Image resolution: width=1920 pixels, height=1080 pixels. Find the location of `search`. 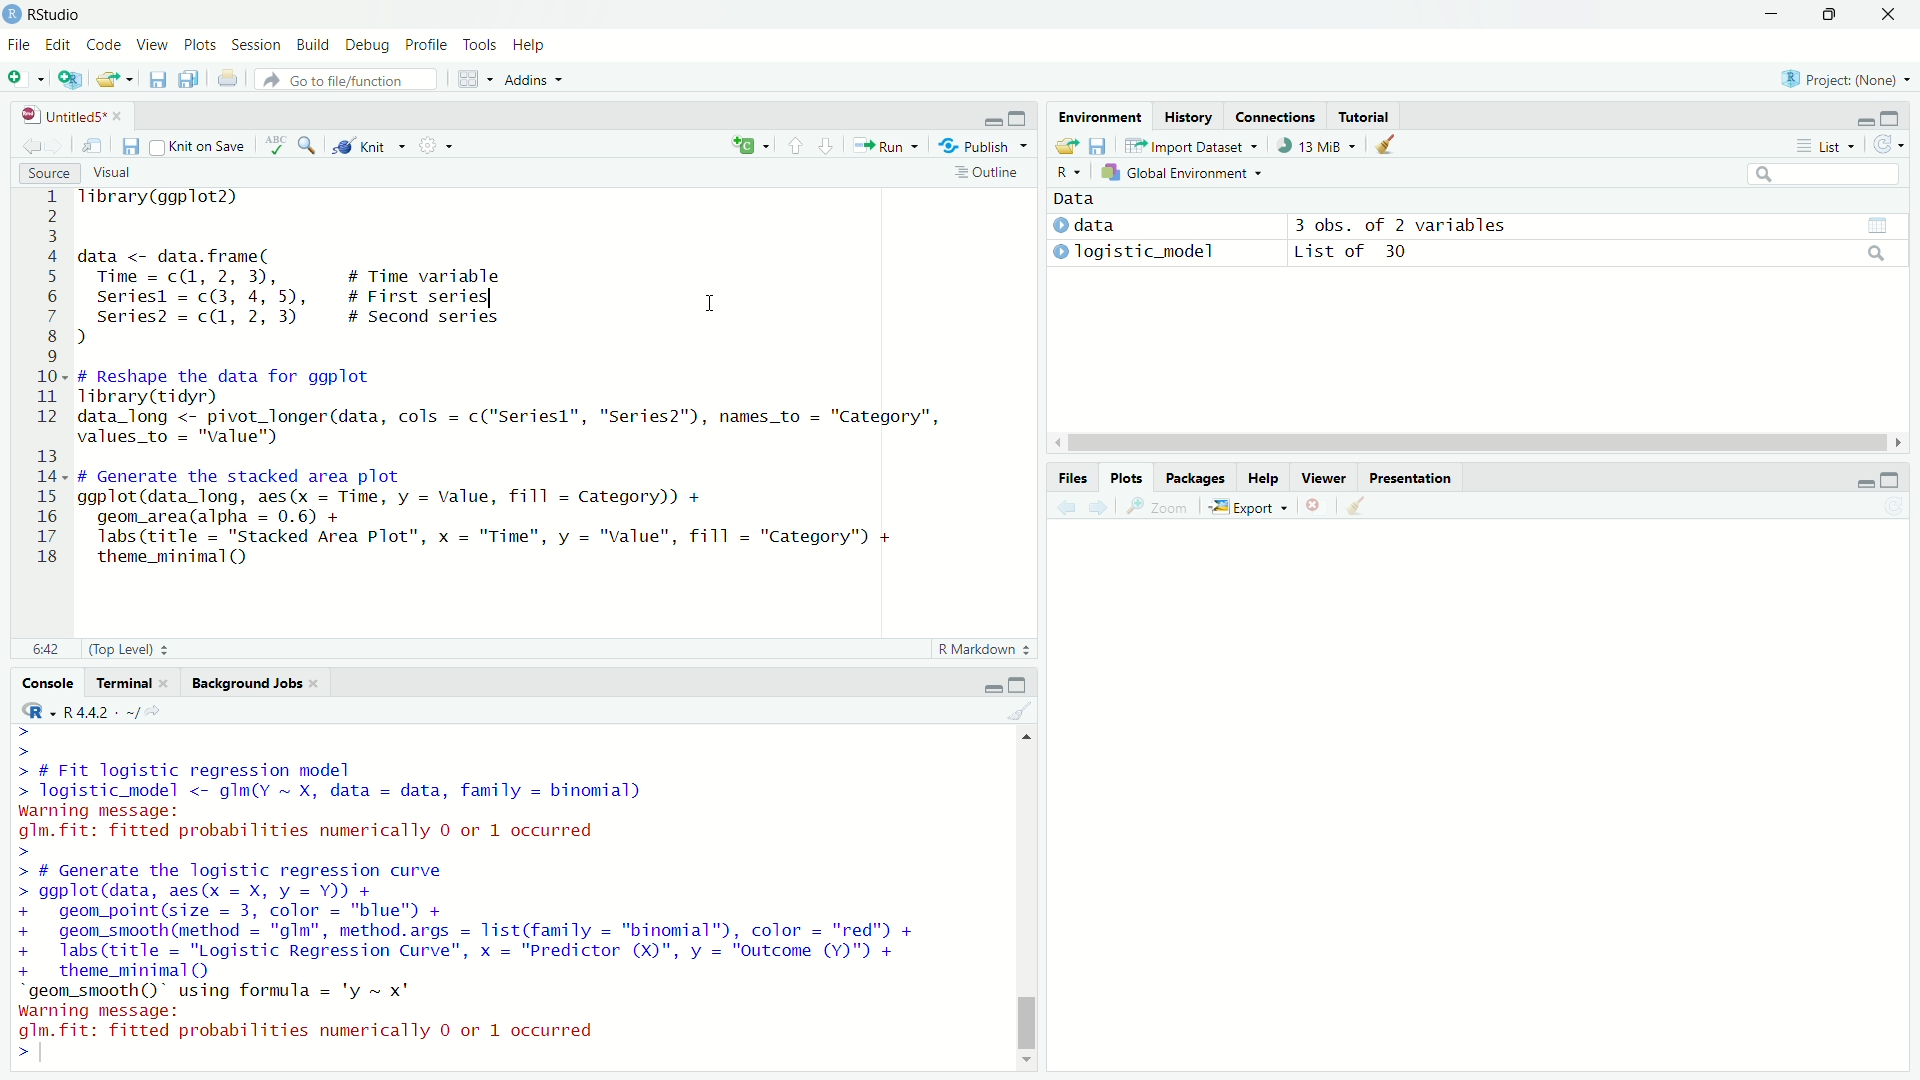

search is located at coordinates (1825, 177).